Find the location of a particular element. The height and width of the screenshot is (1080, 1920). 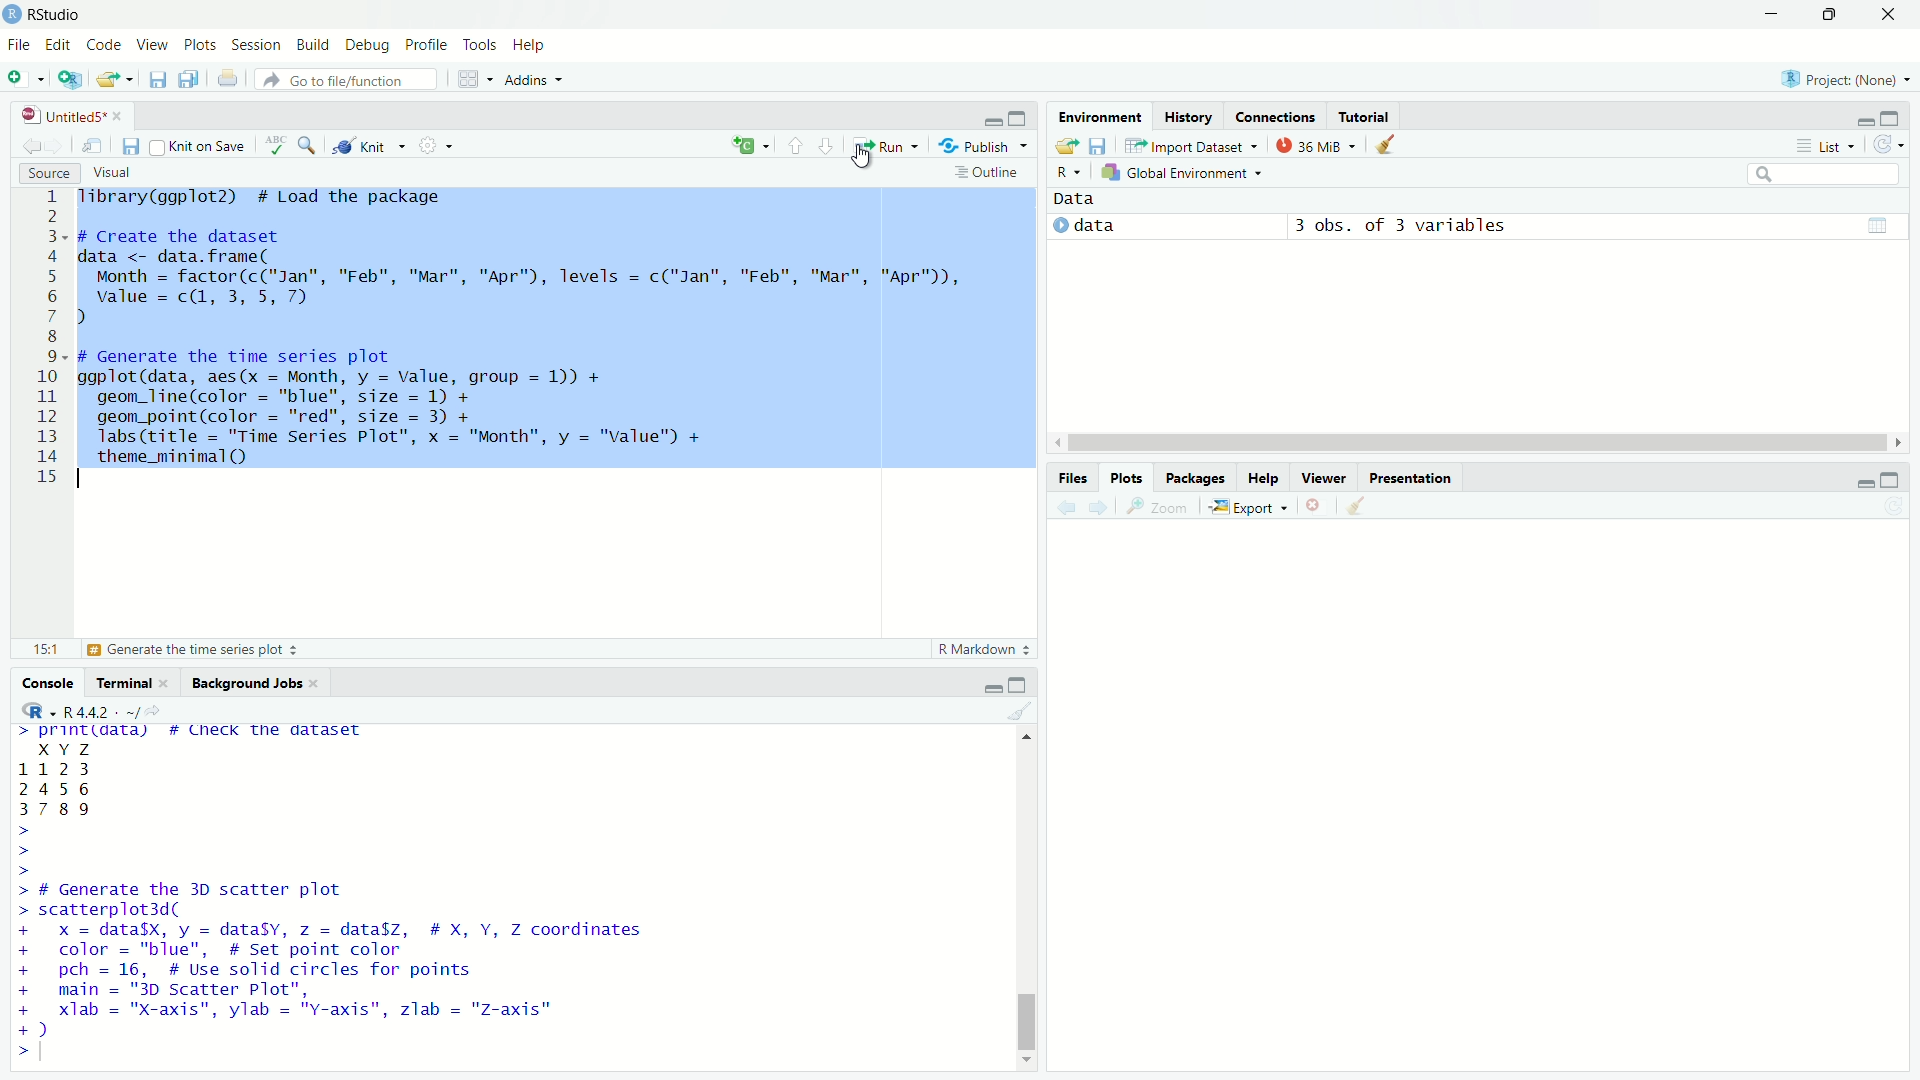

workspace panes is located at coordinates (473, 79).